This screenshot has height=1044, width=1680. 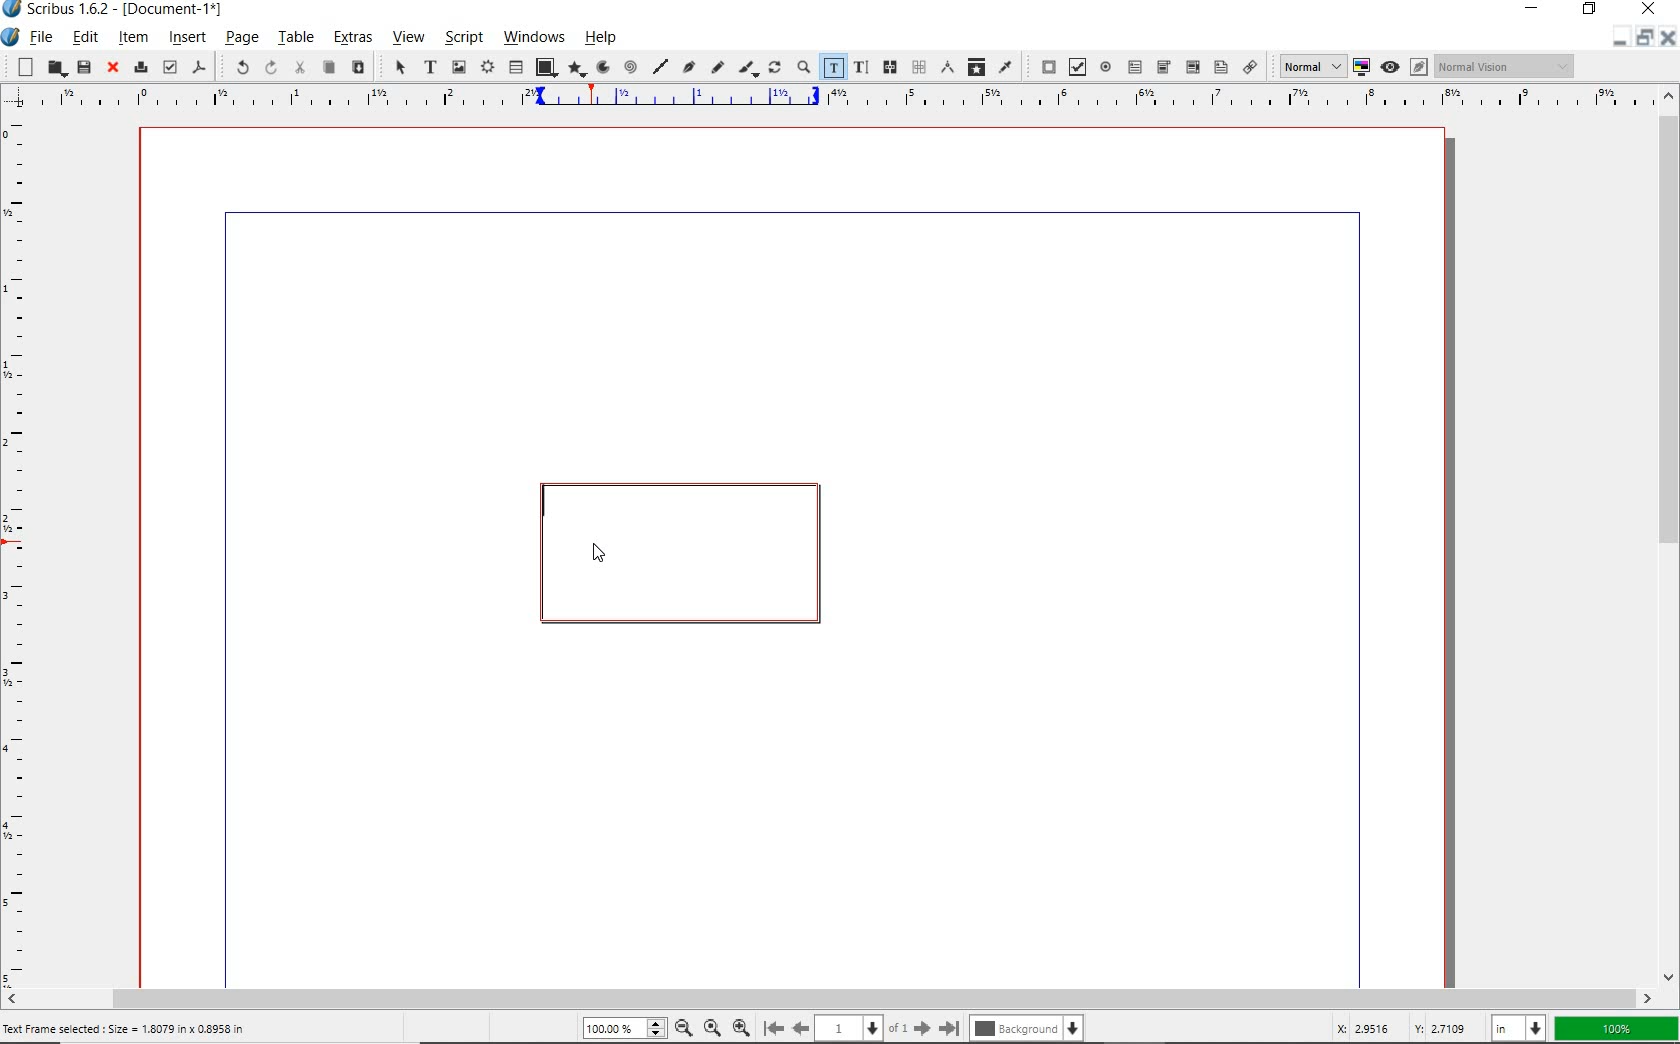 What do you see at coordinates (749, 69) in the screenshot?
I see `calligraphic line` at bounding box center [749, 69].